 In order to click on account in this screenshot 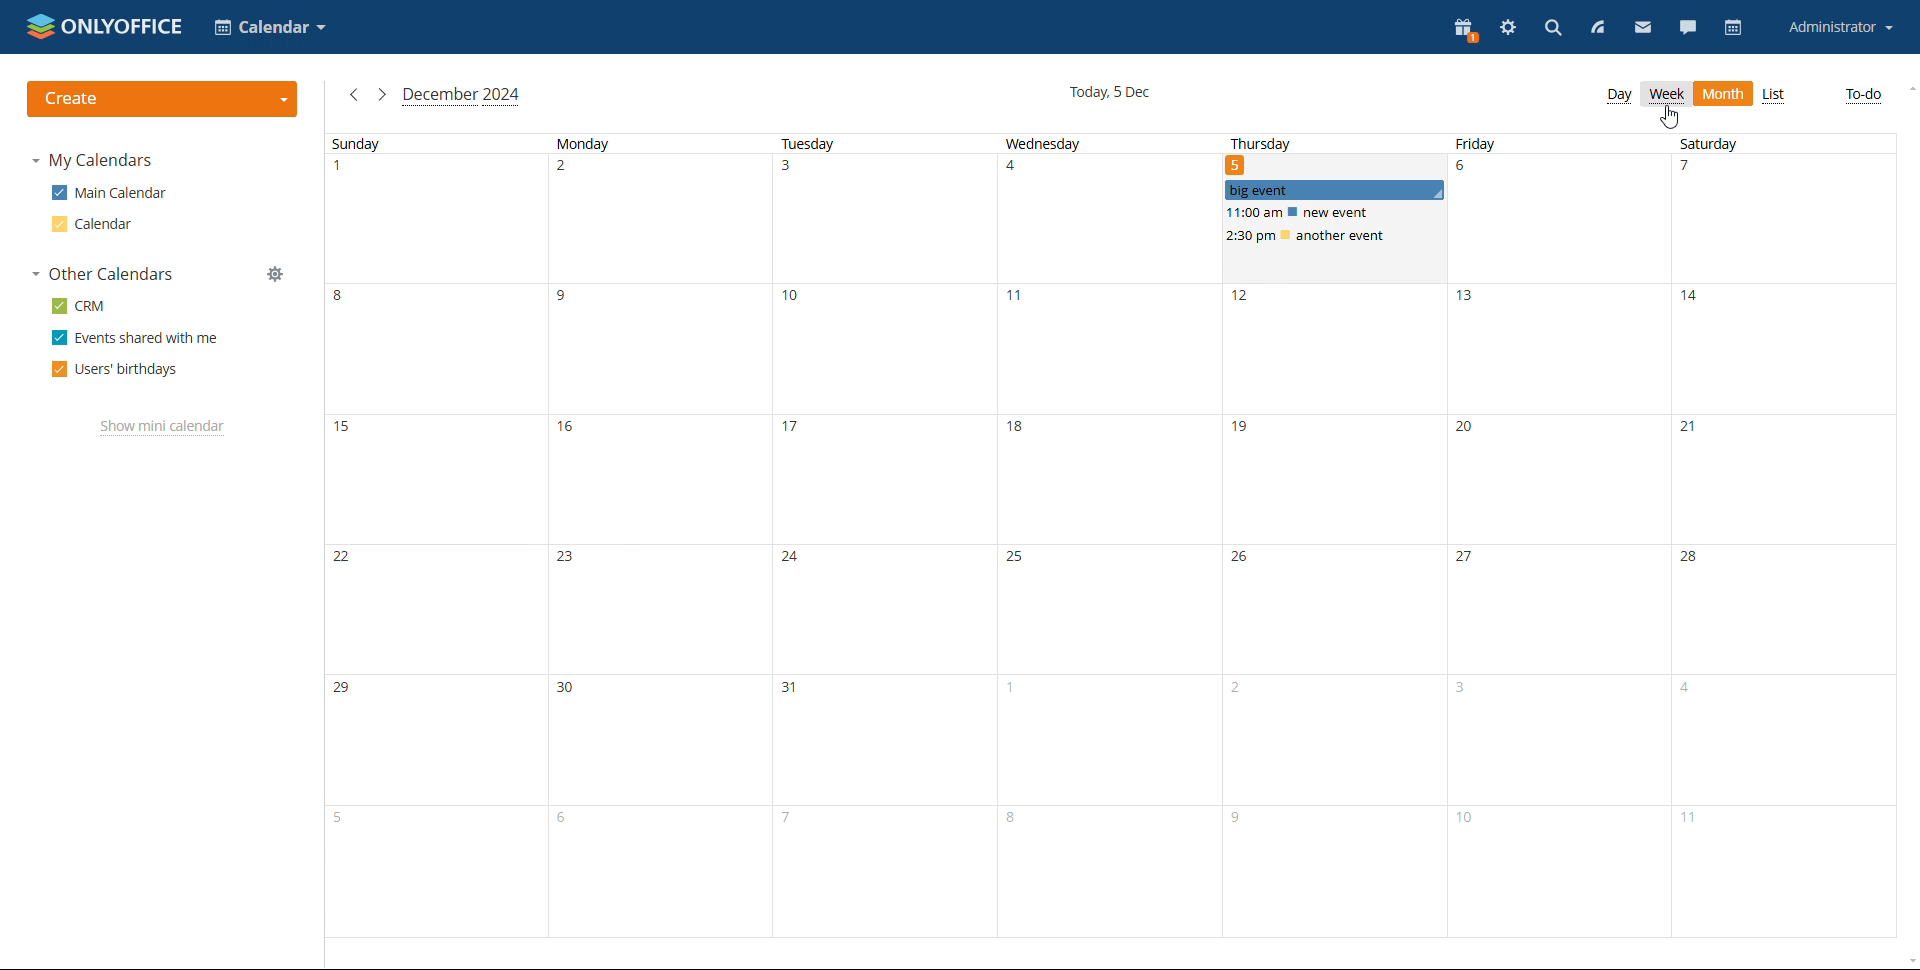, I will do `click(1841, 27)`.